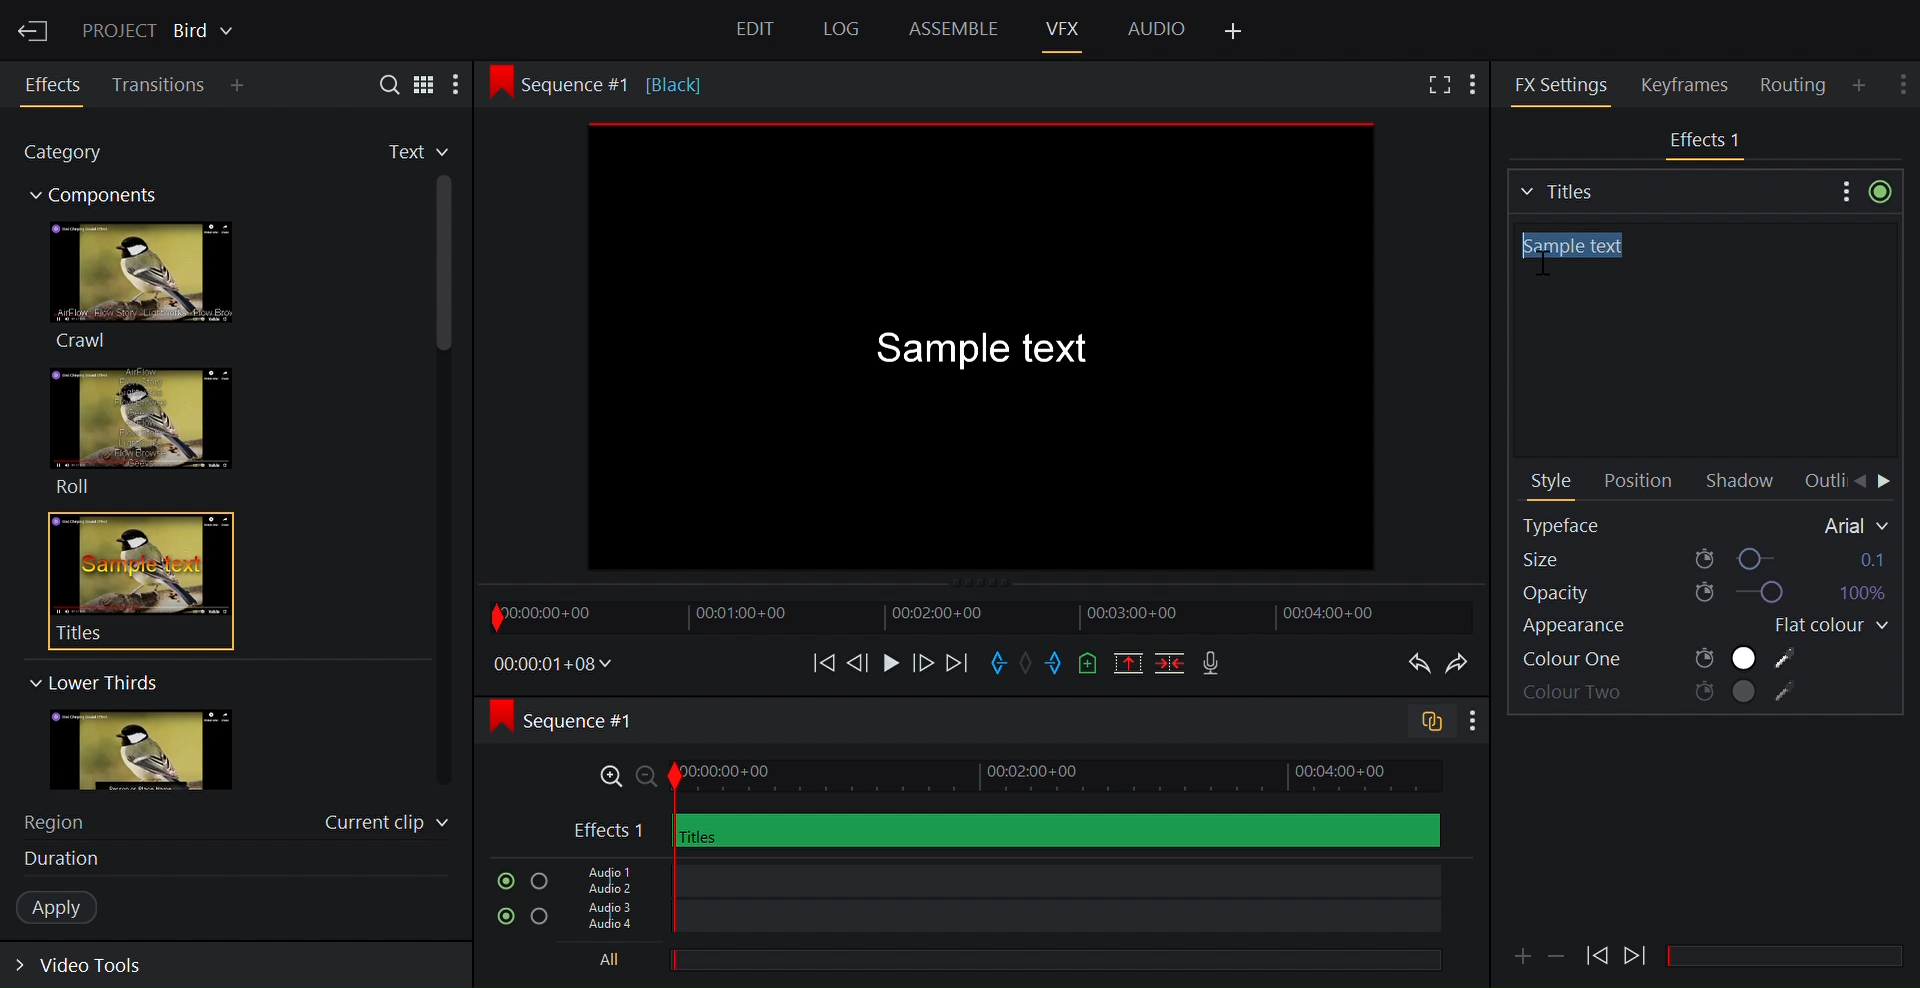  Describe the element at coordinates (1662, 694) in the screenshot. I see `Color two` at that location.